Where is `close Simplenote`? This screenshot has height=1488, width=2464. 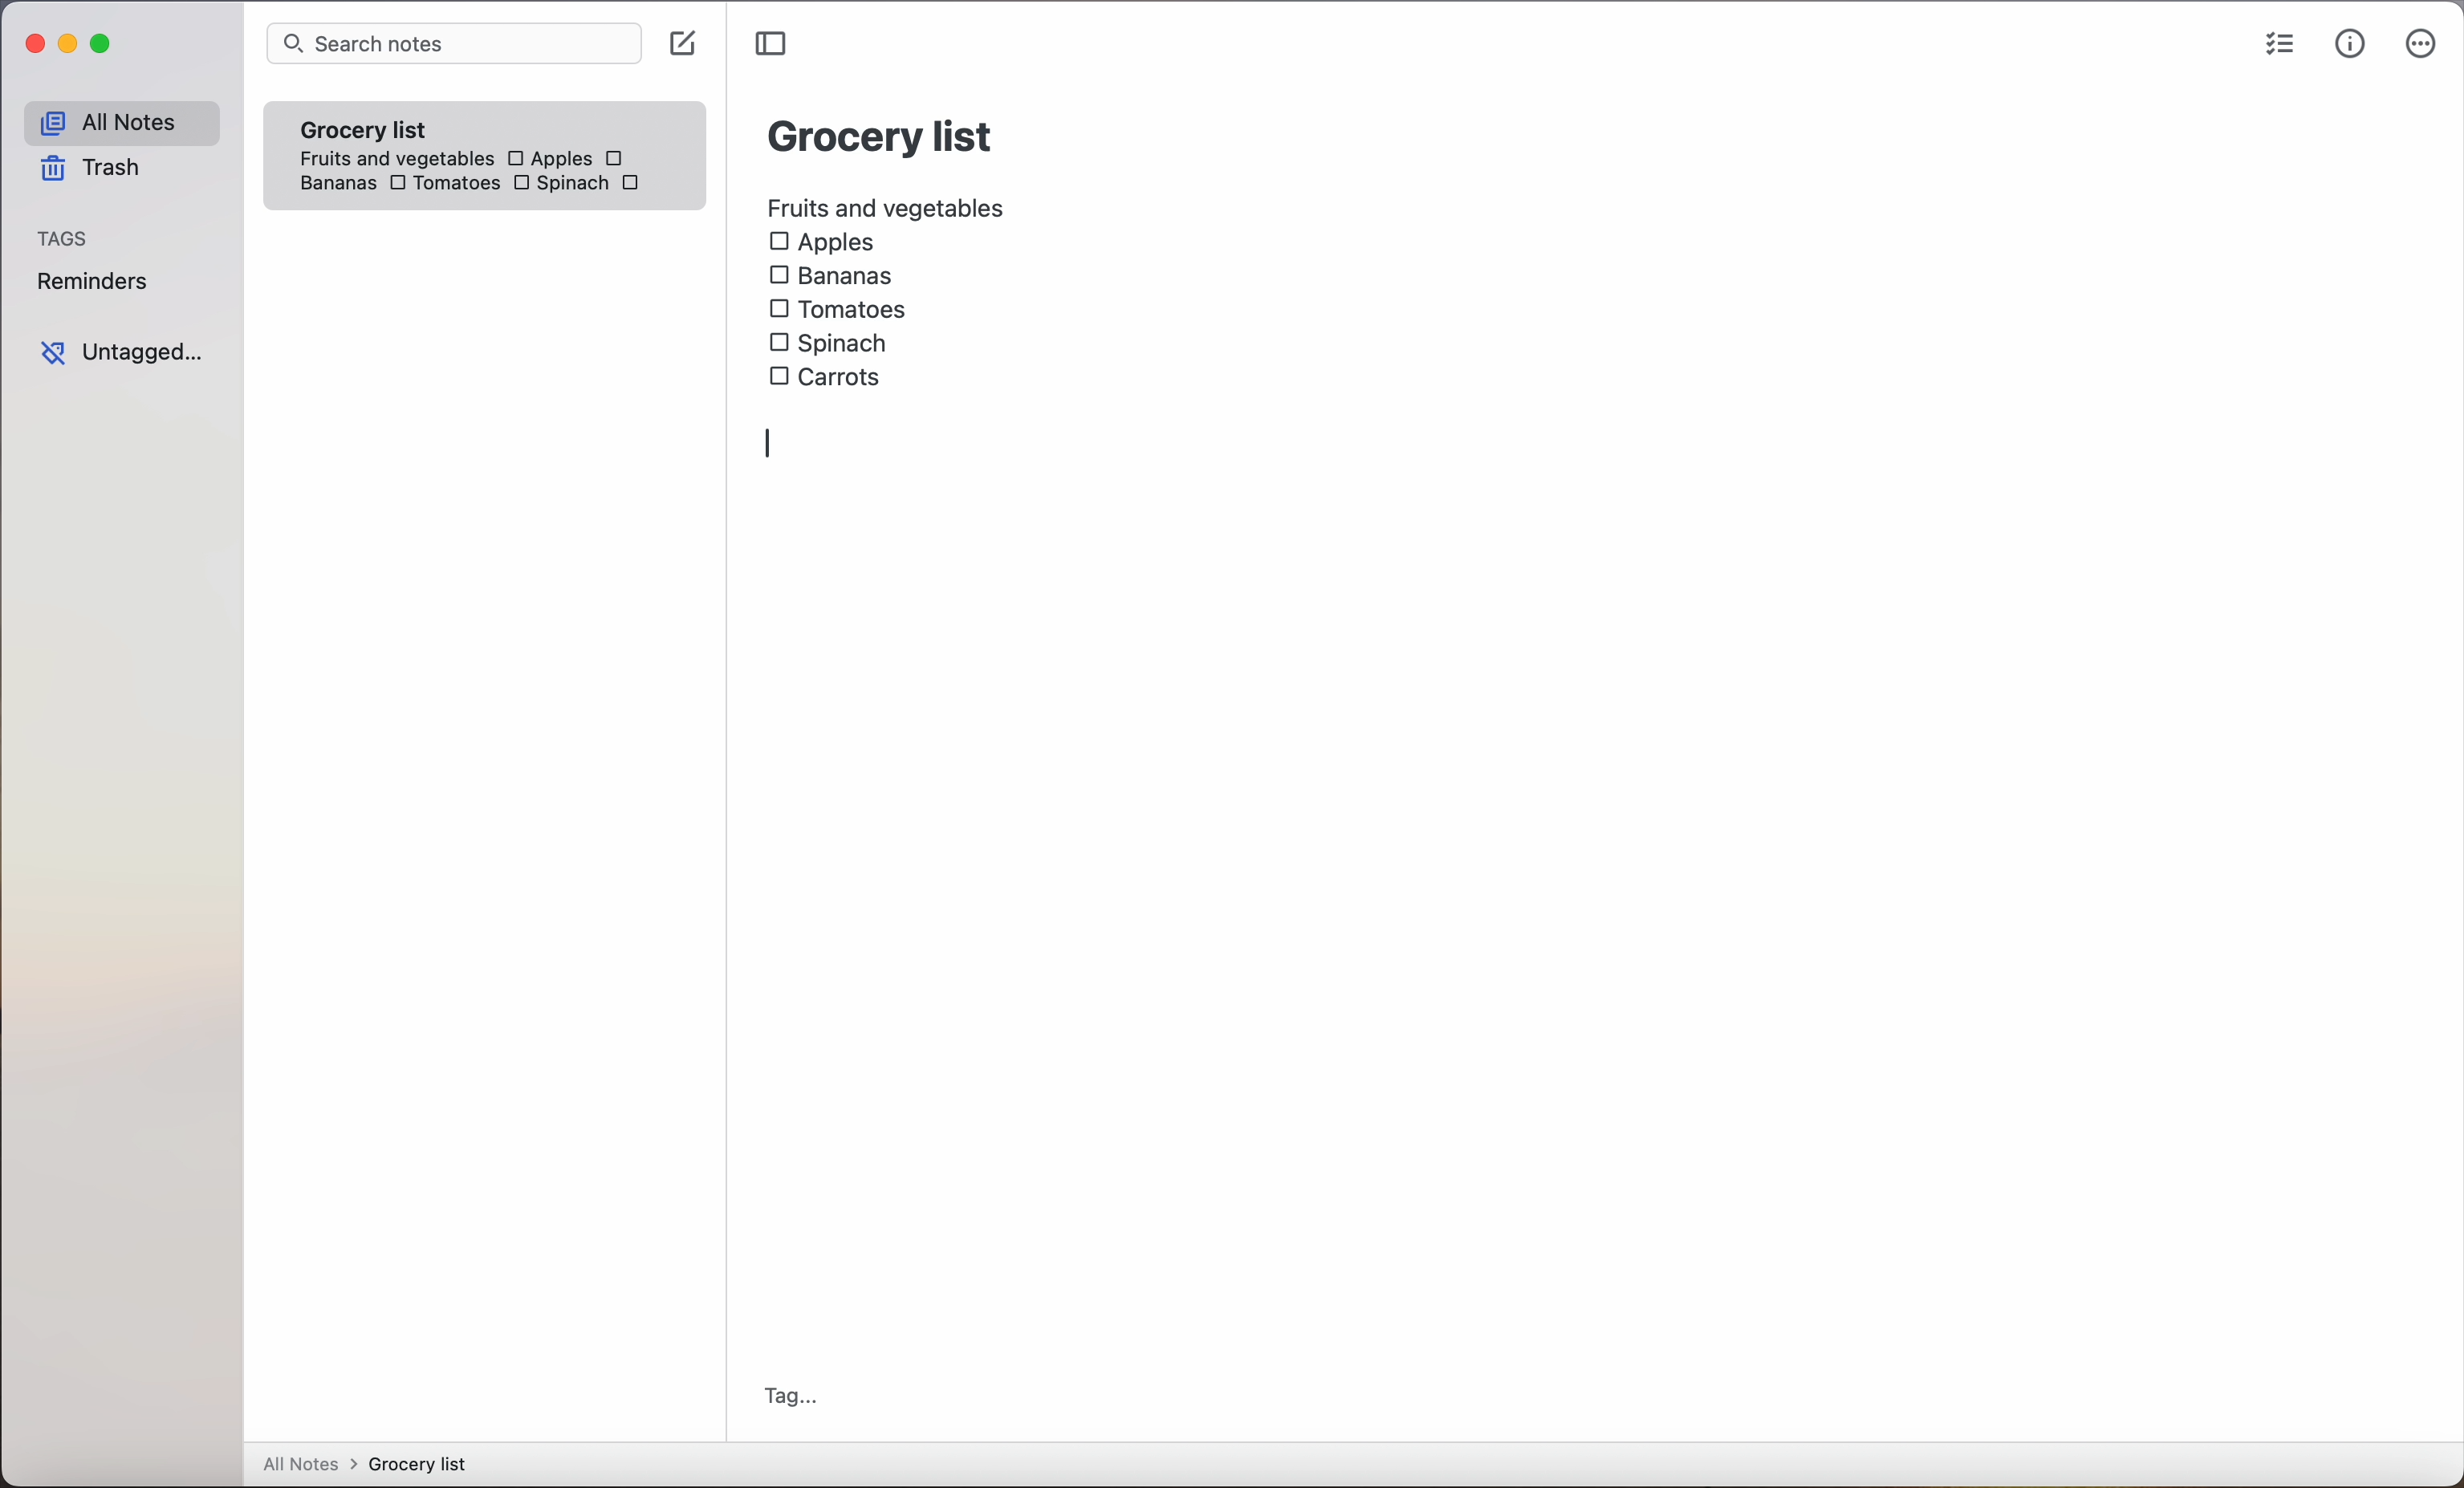 close Simplenote is located at coordinates (34, 45).